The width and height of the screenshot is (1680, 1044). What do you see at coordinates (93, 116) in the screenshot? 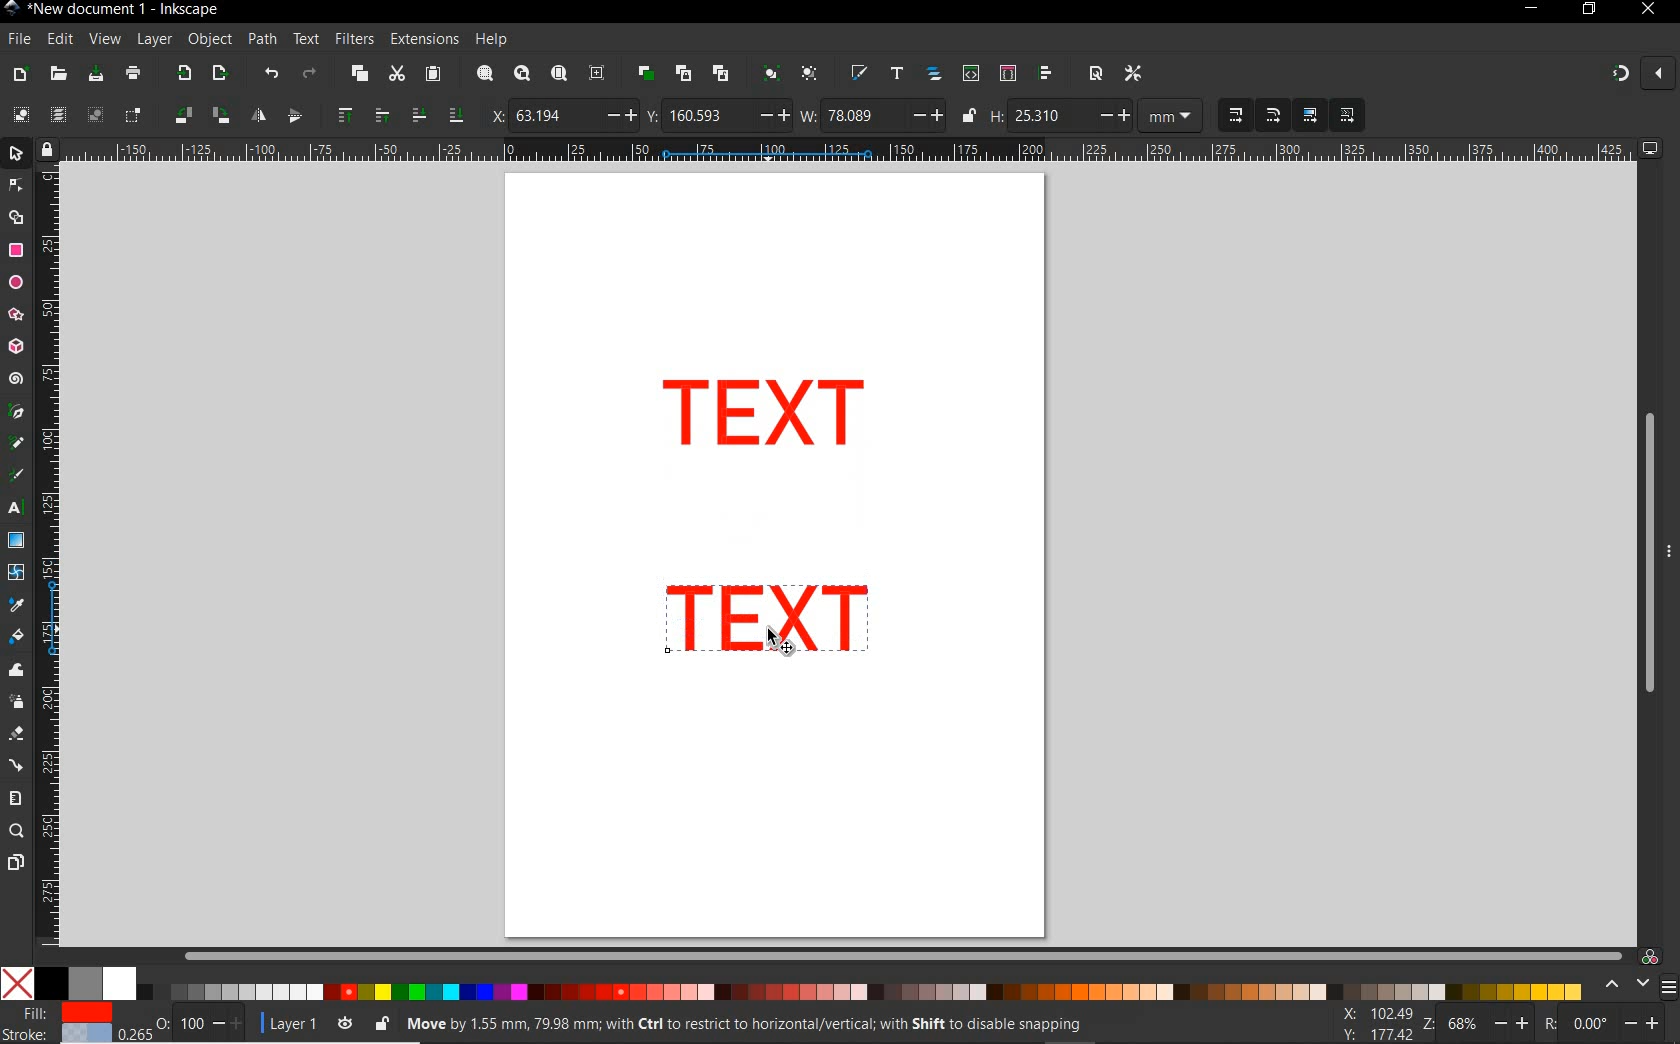
I see `deselect` at bounding box center [93, 116].